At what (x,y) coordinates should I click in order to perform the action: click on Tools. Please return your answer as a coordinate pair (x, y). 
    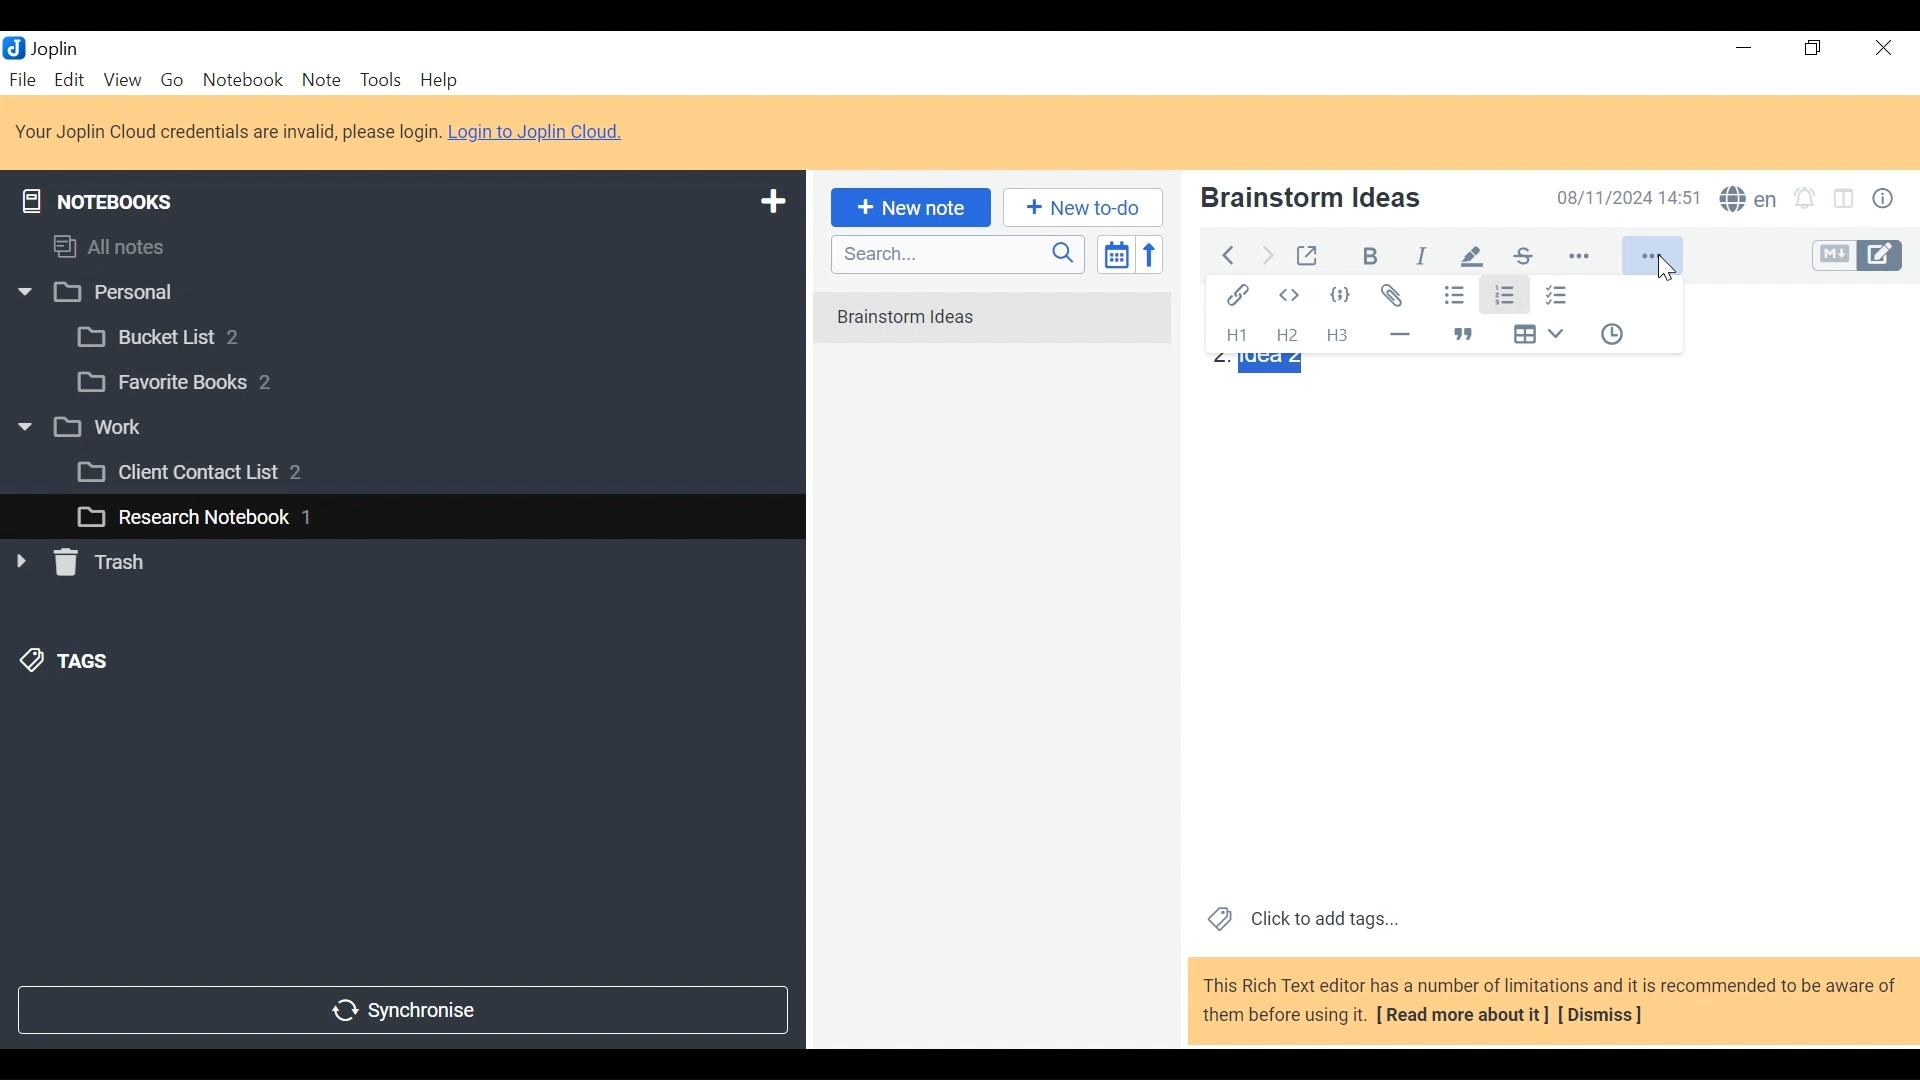
    Looking at the image, I should click on (379, 80).